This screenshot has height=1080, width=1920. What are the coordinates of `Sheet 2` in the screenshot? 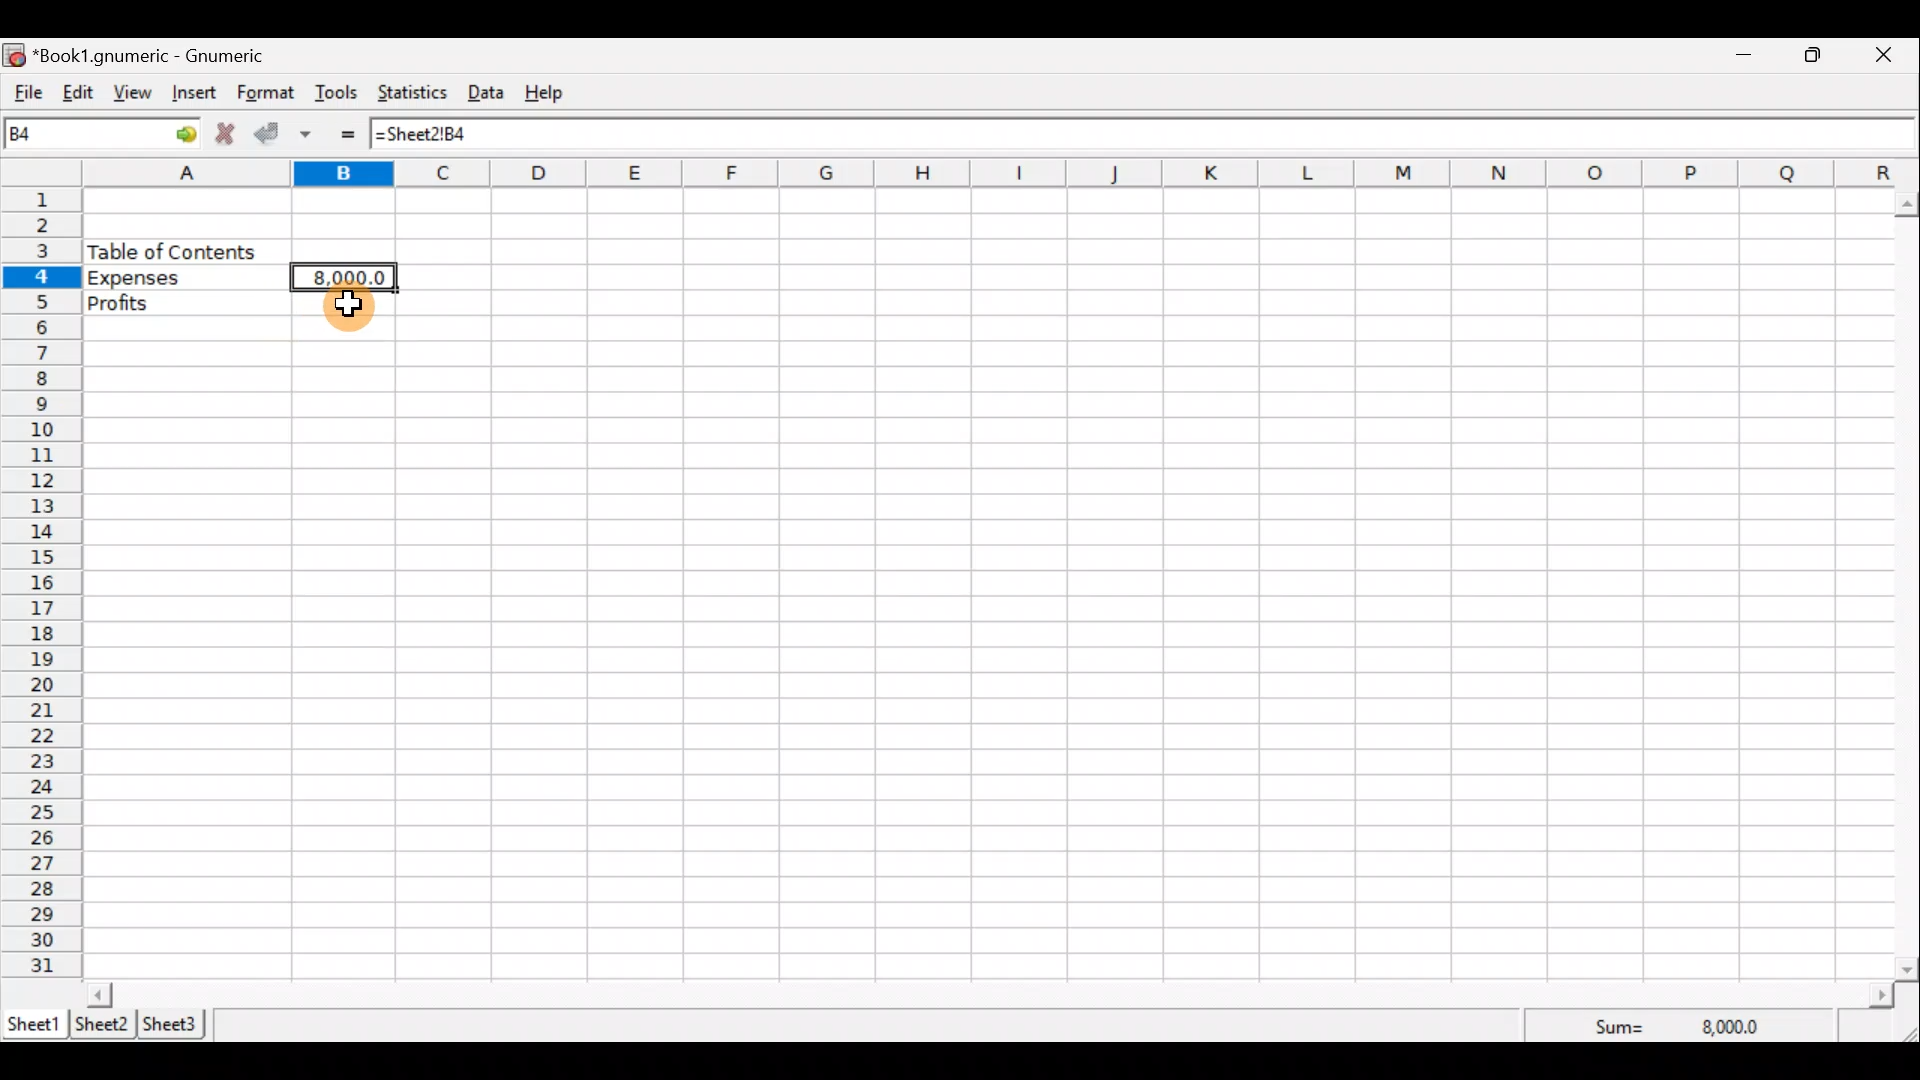 It's located at (103, 1025).